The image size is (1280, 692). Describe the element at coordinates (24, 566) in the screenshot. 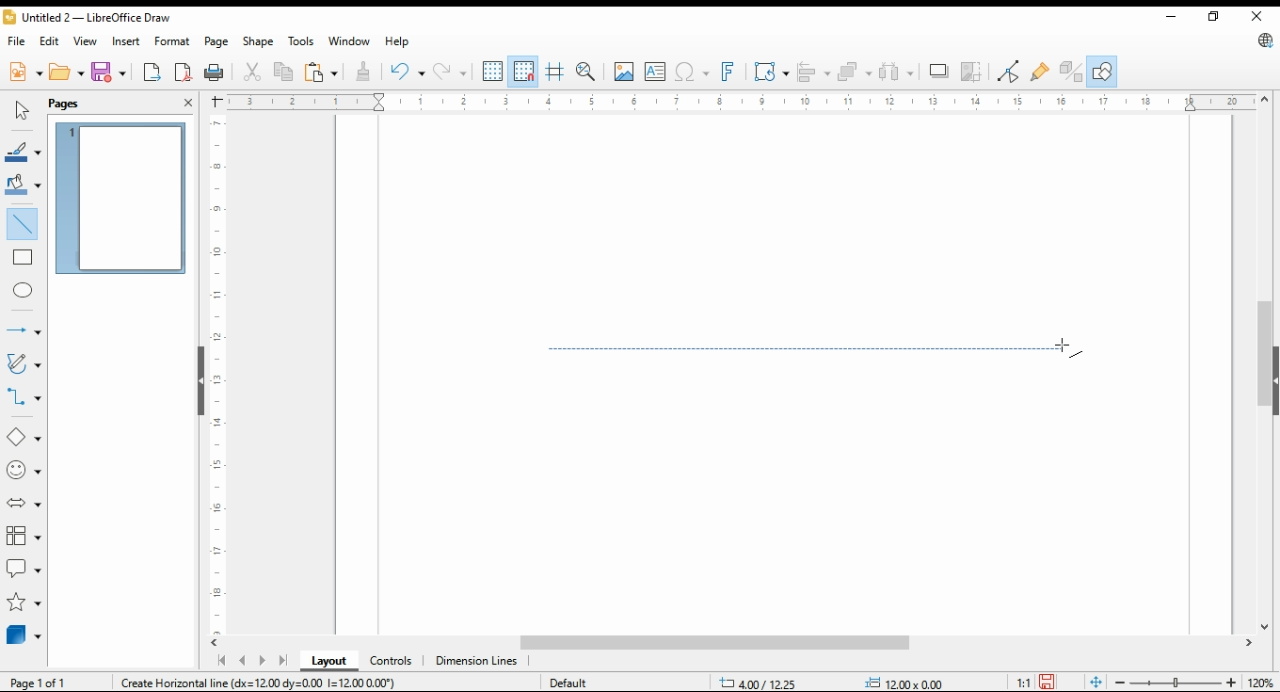

I see `callout shapes` at that location.